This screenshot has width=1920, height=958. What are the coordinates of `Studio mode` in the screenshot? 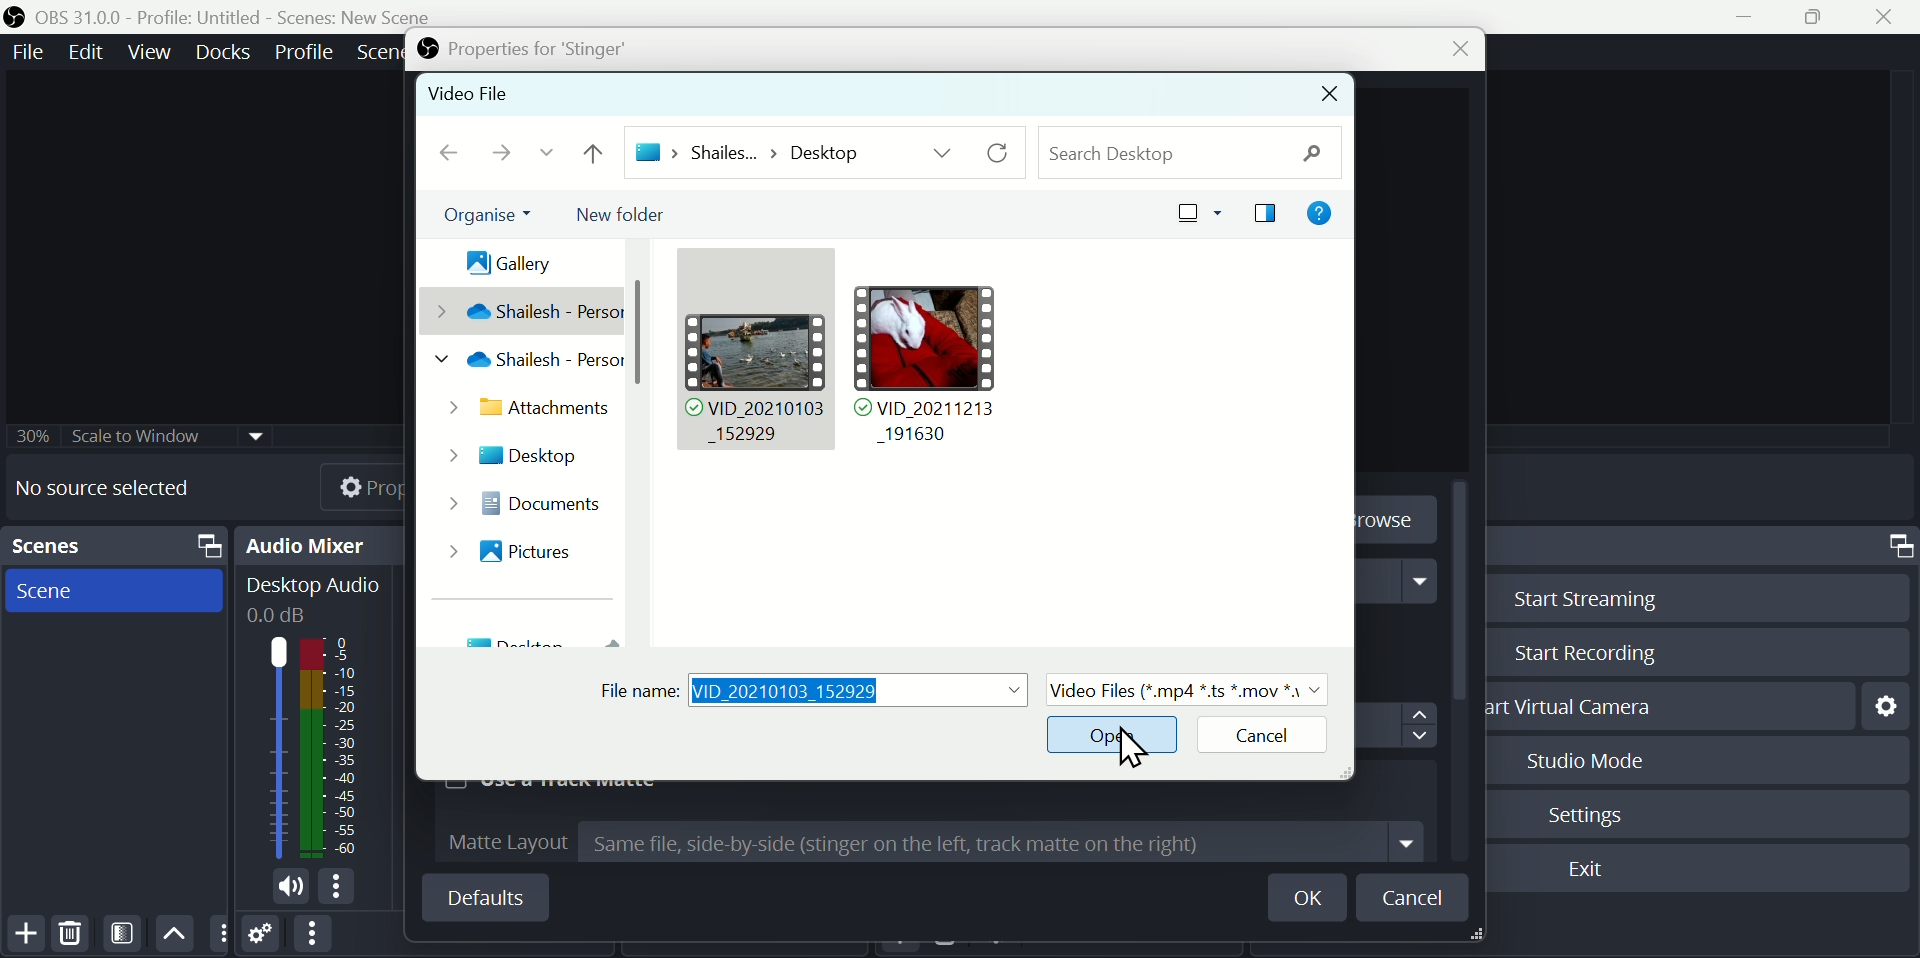 It's located at (1578, 760).